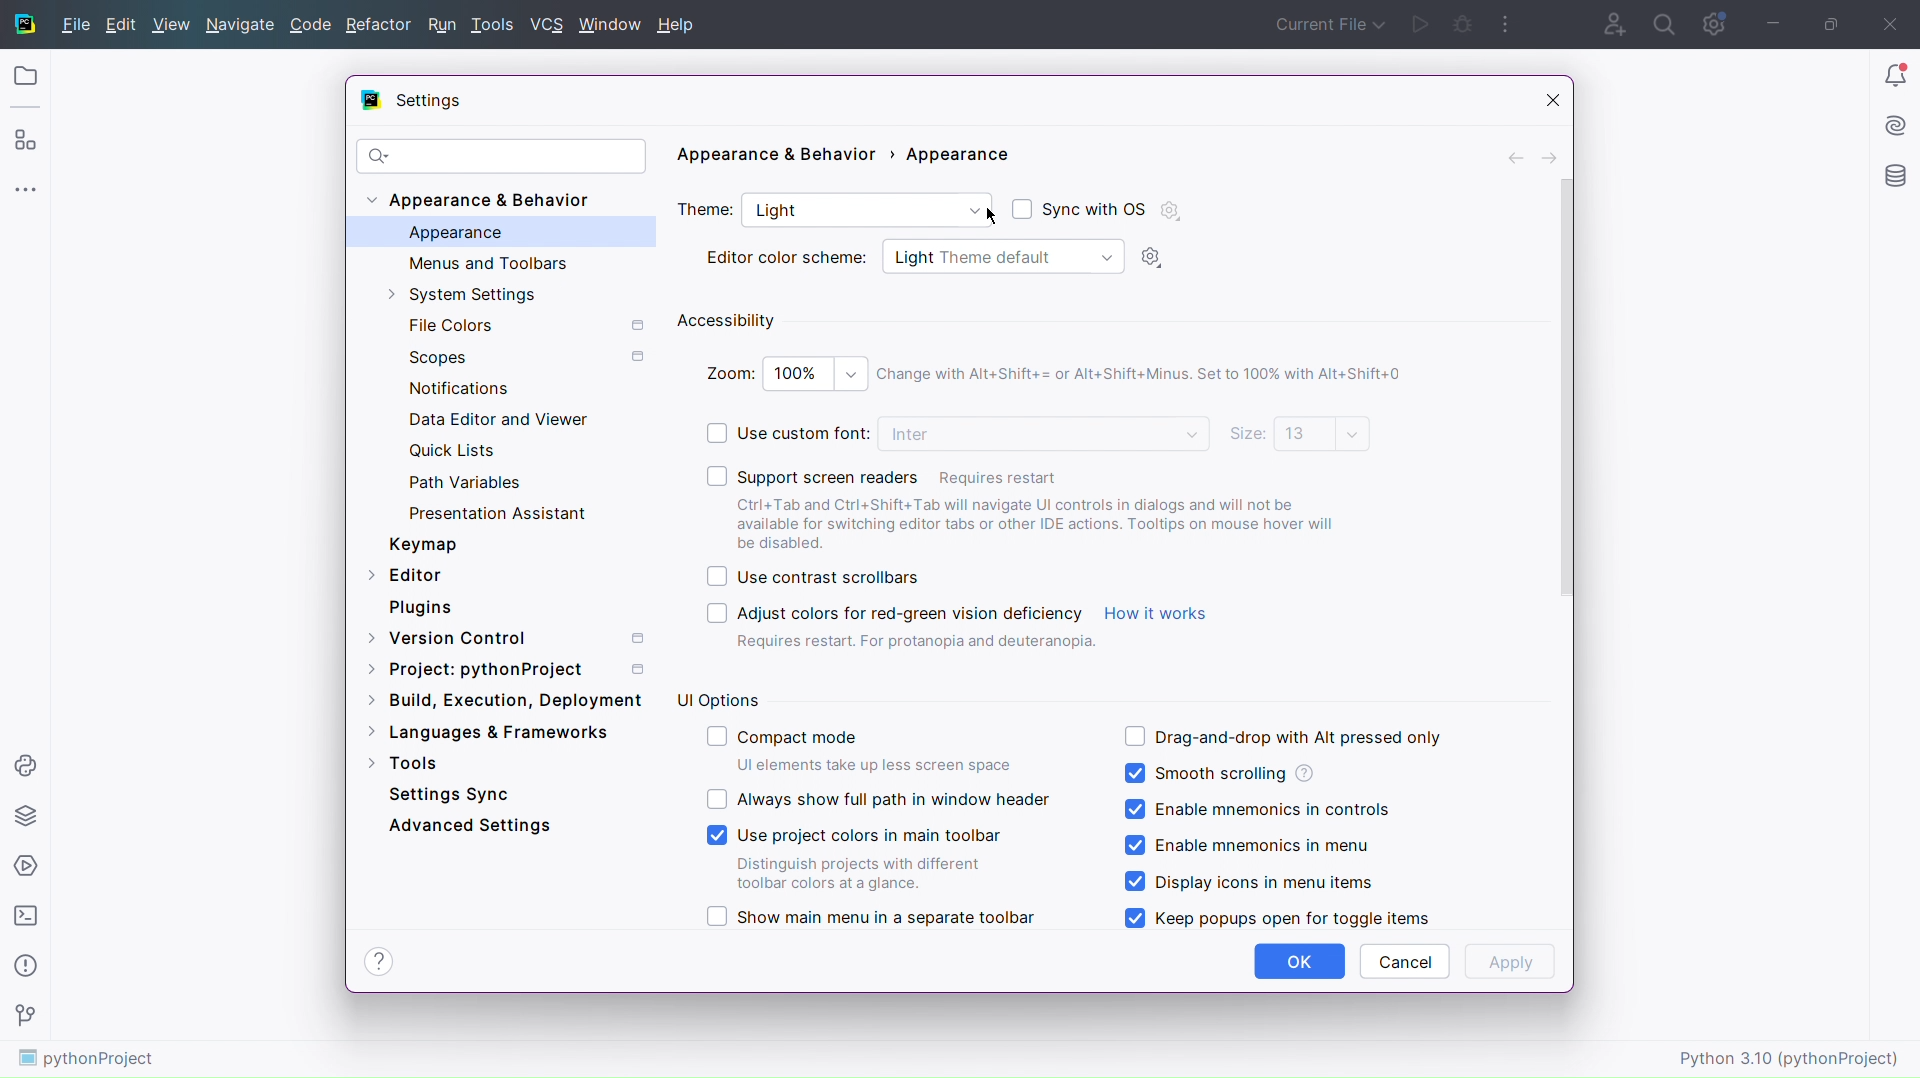 The image size is (1920, 1078). What do you see at coordinates (441, 25) in the screenshot?
I see `Run` at bounding box center [441, 25].